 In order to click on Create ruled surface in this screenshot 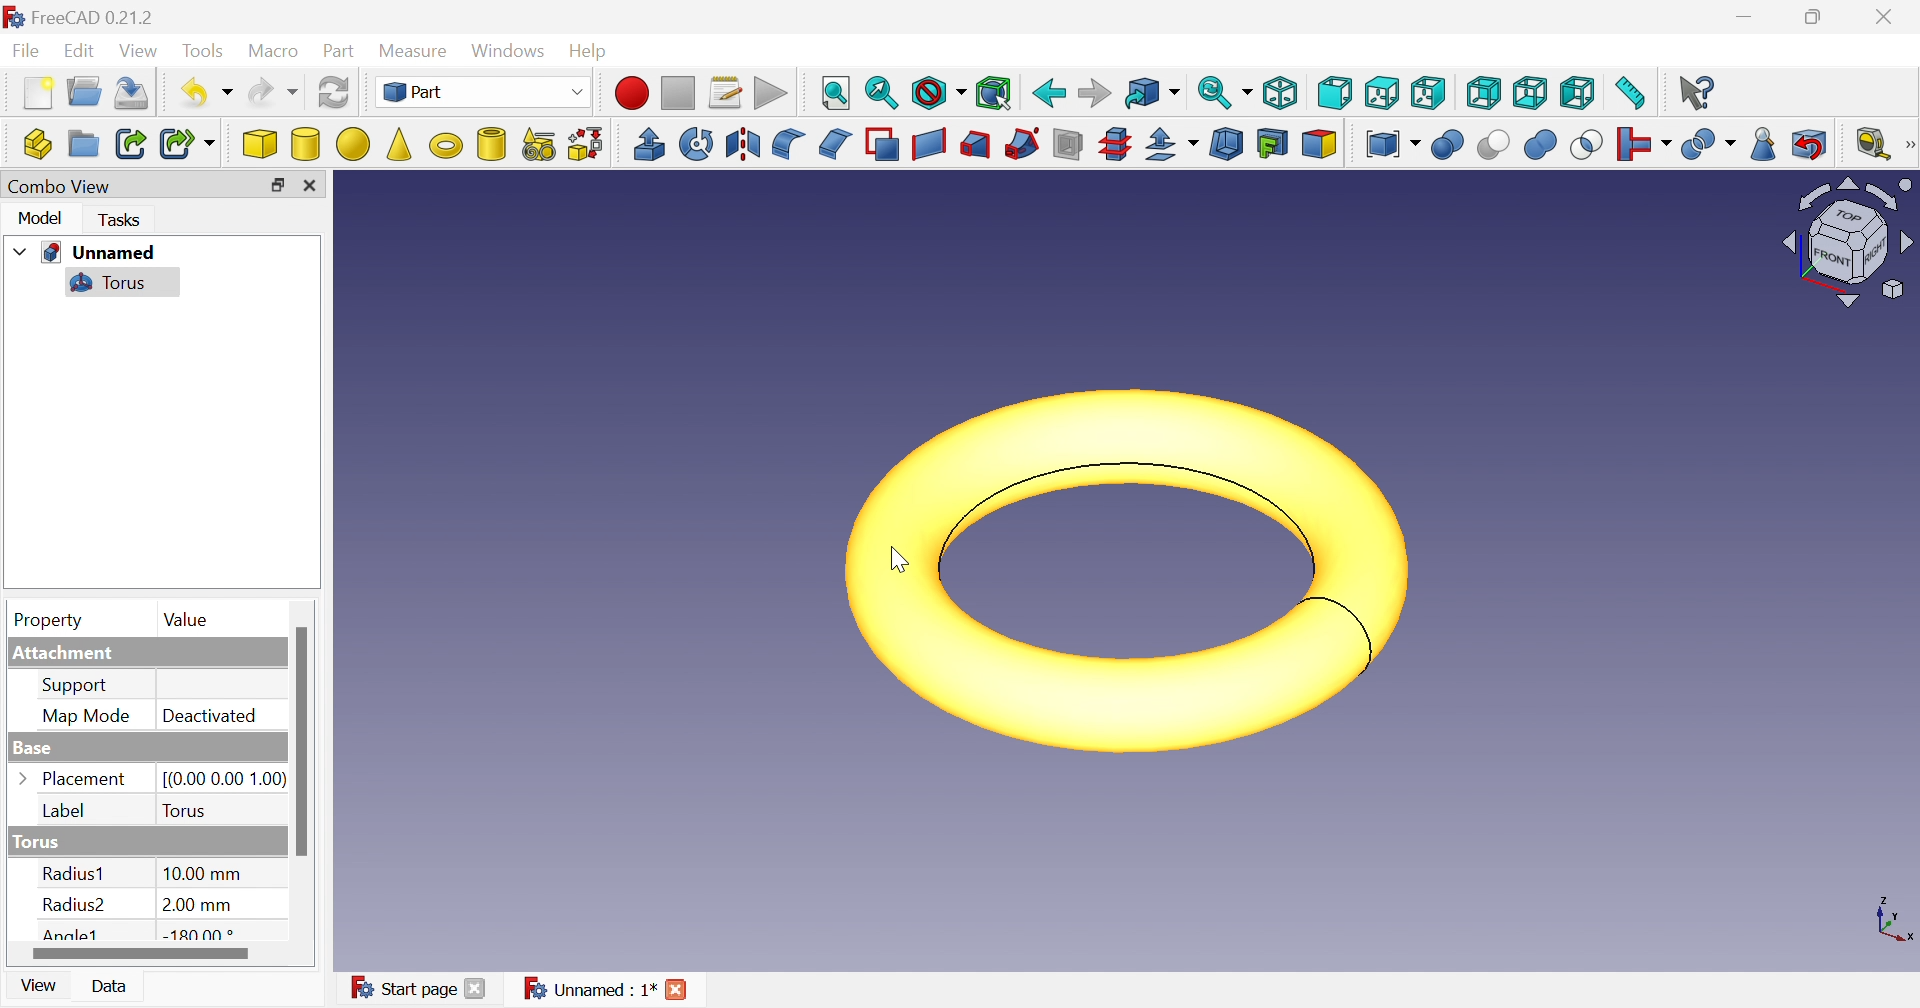, I will do `click(929, 143)`.